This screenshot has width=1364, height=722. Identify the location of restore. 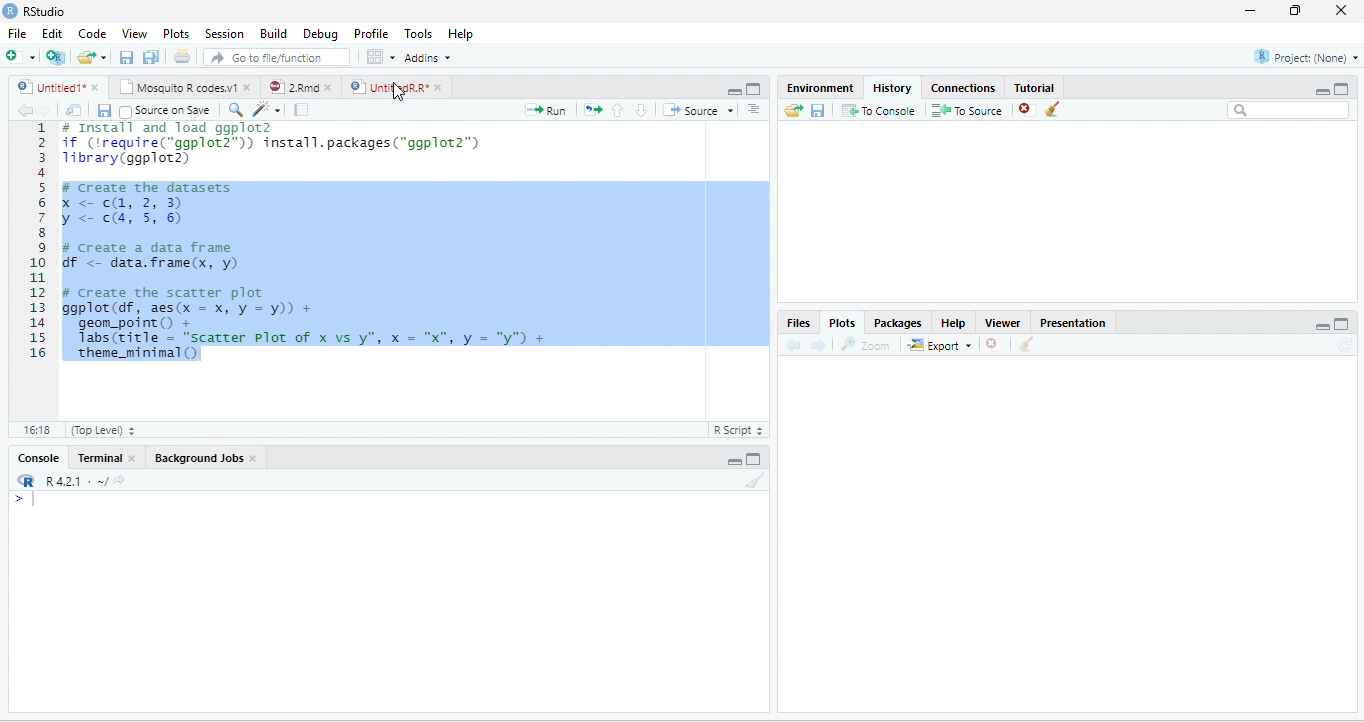
(1297, 11).